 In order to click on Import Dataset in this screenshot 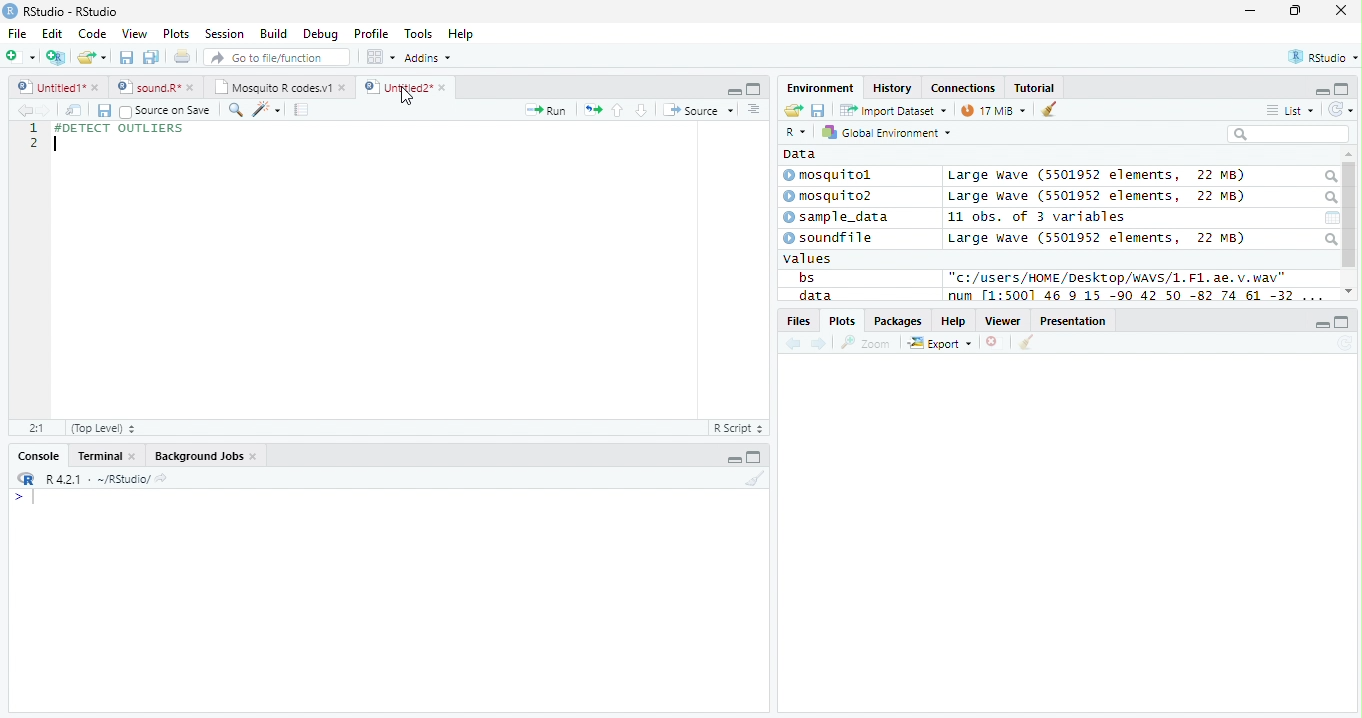, I will do `click(893, 111)`.